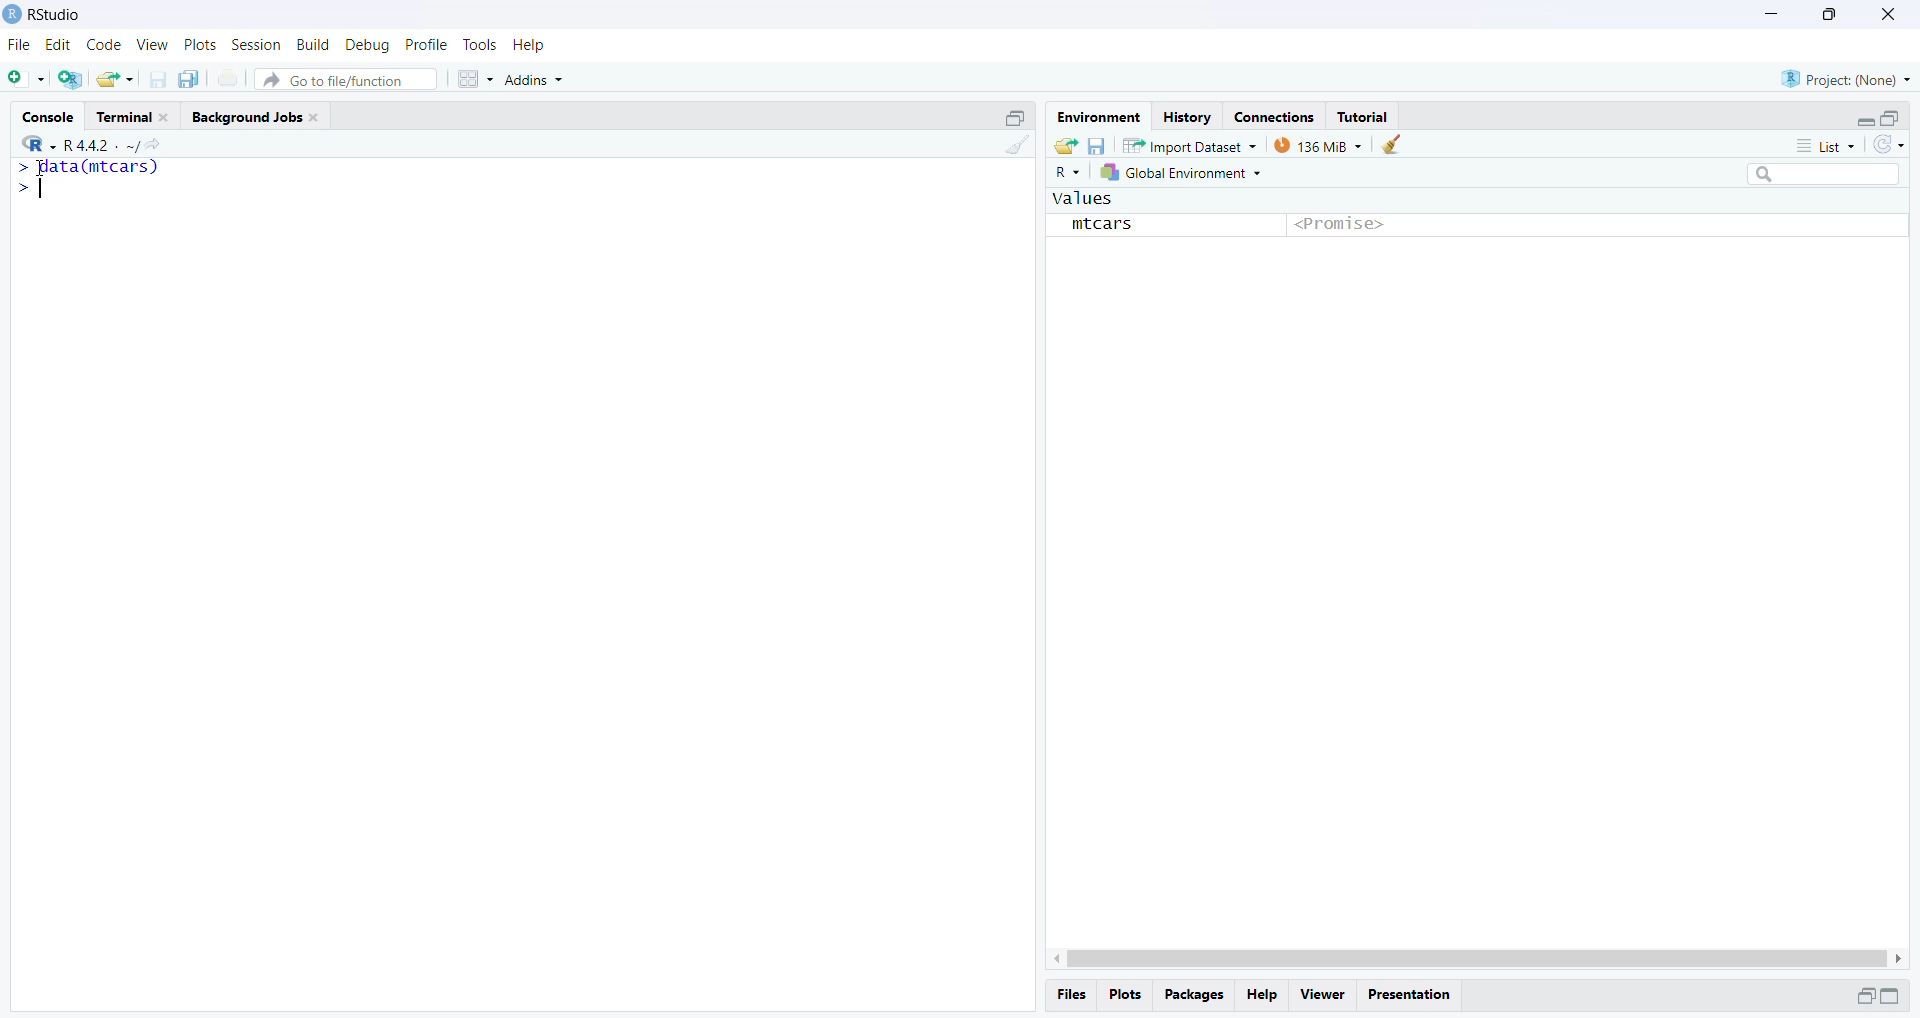 This screenshot has width=1920, height=1018. I want to click on Maximize, so click(1891, 116).